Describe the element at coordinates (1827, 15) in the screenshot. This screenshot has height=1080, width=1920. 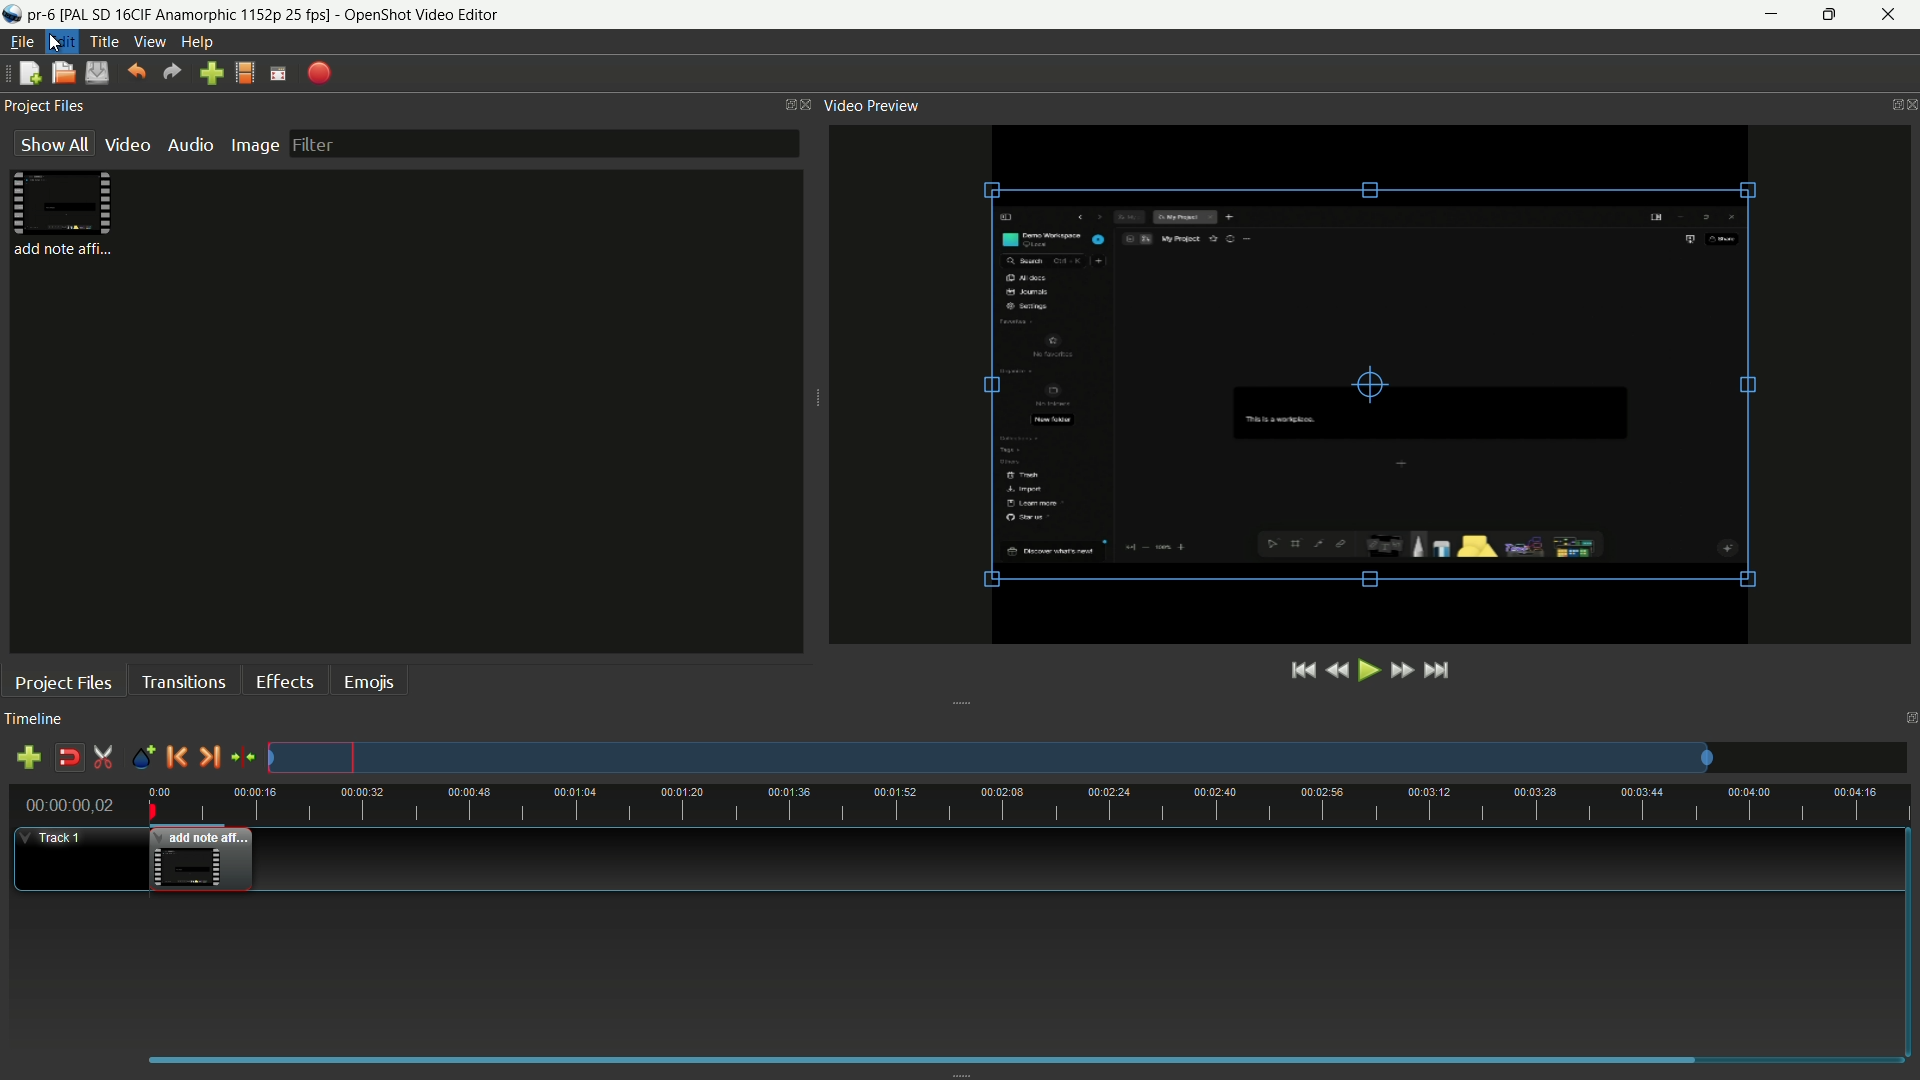
I see `maximize` at that location.